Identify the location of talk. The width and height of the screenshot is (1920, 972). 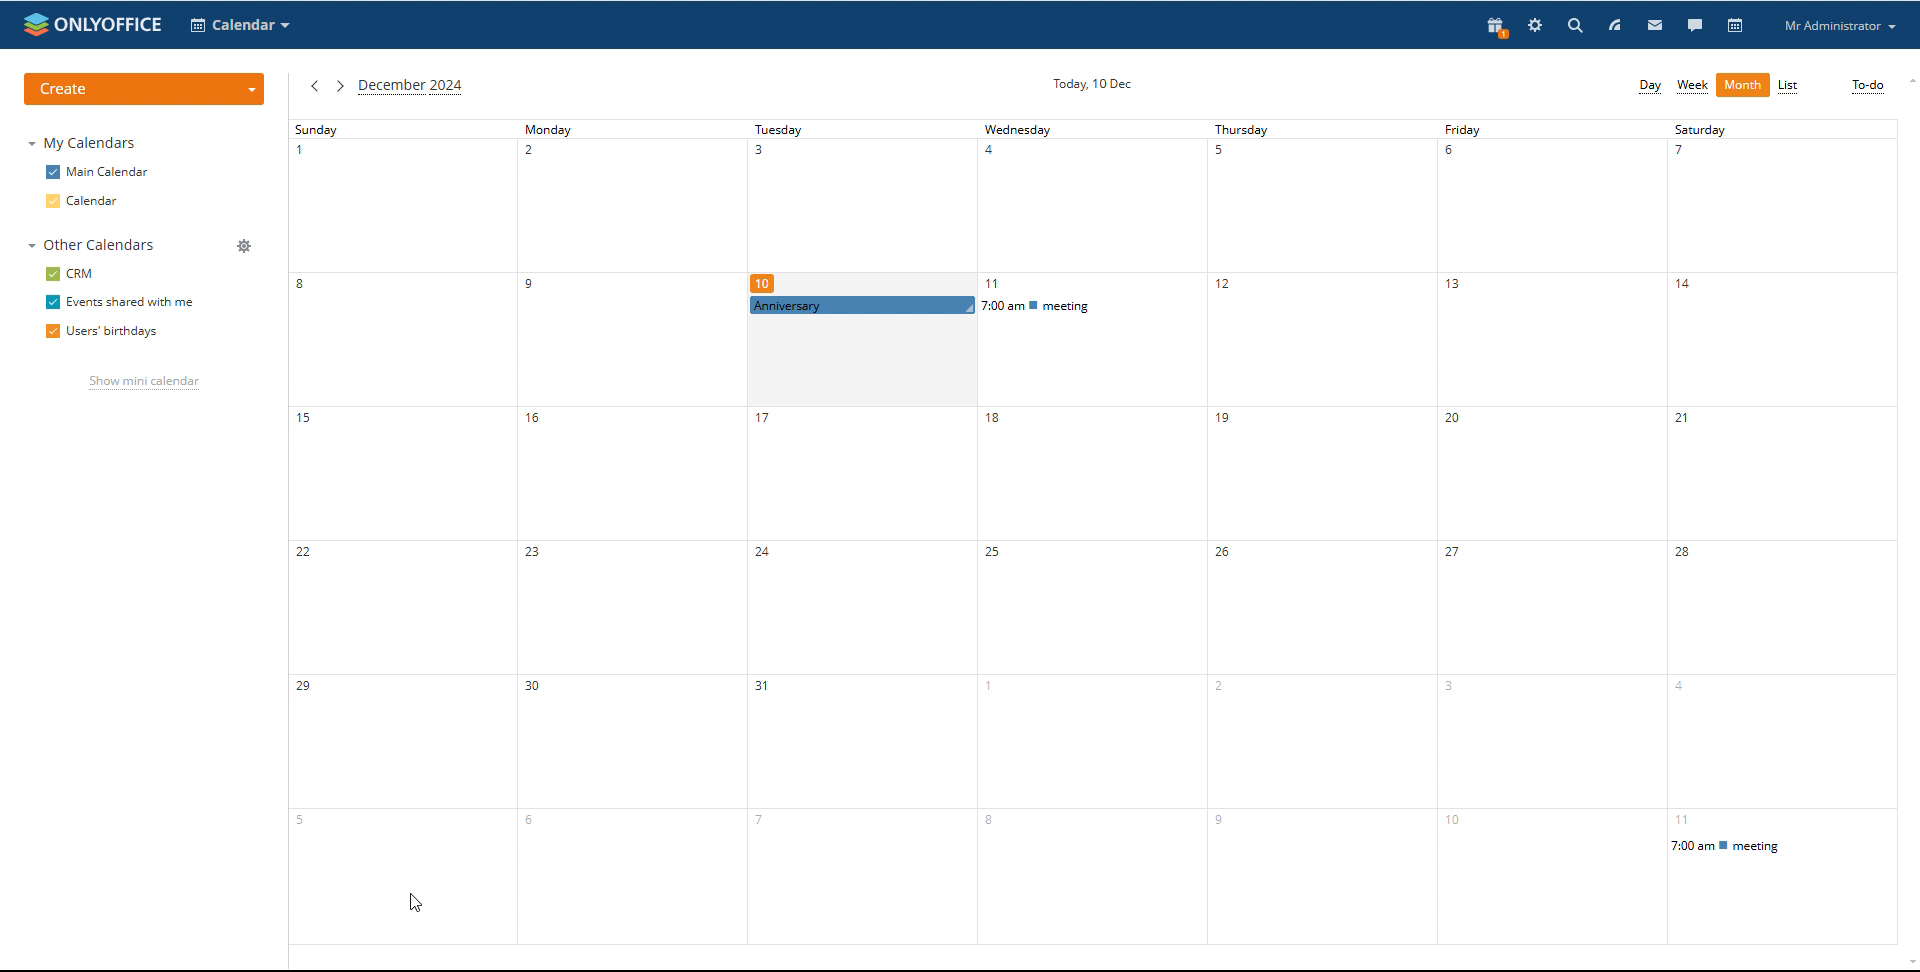
(1695, 26).